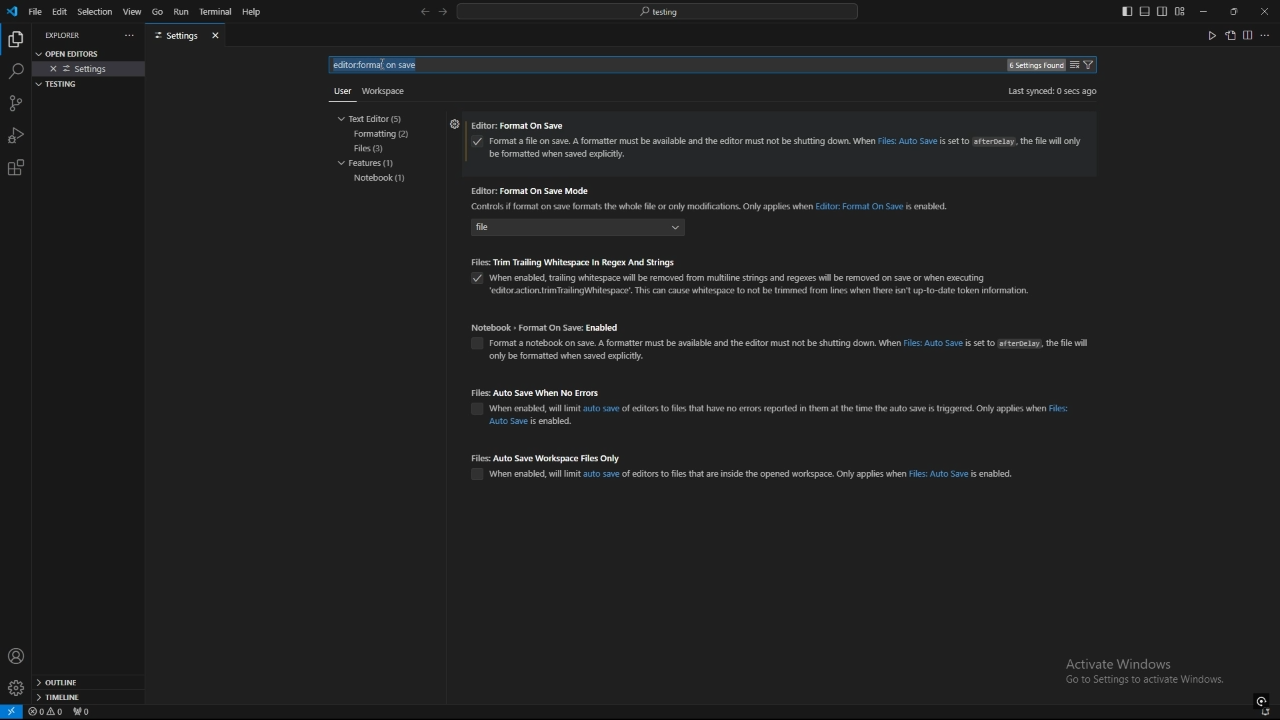 This screenshot has height=720, width=1280. What do you see at coordinates (1034, 66) in the screenshot?
I see `settings found` at bounding box center [1034, 66].